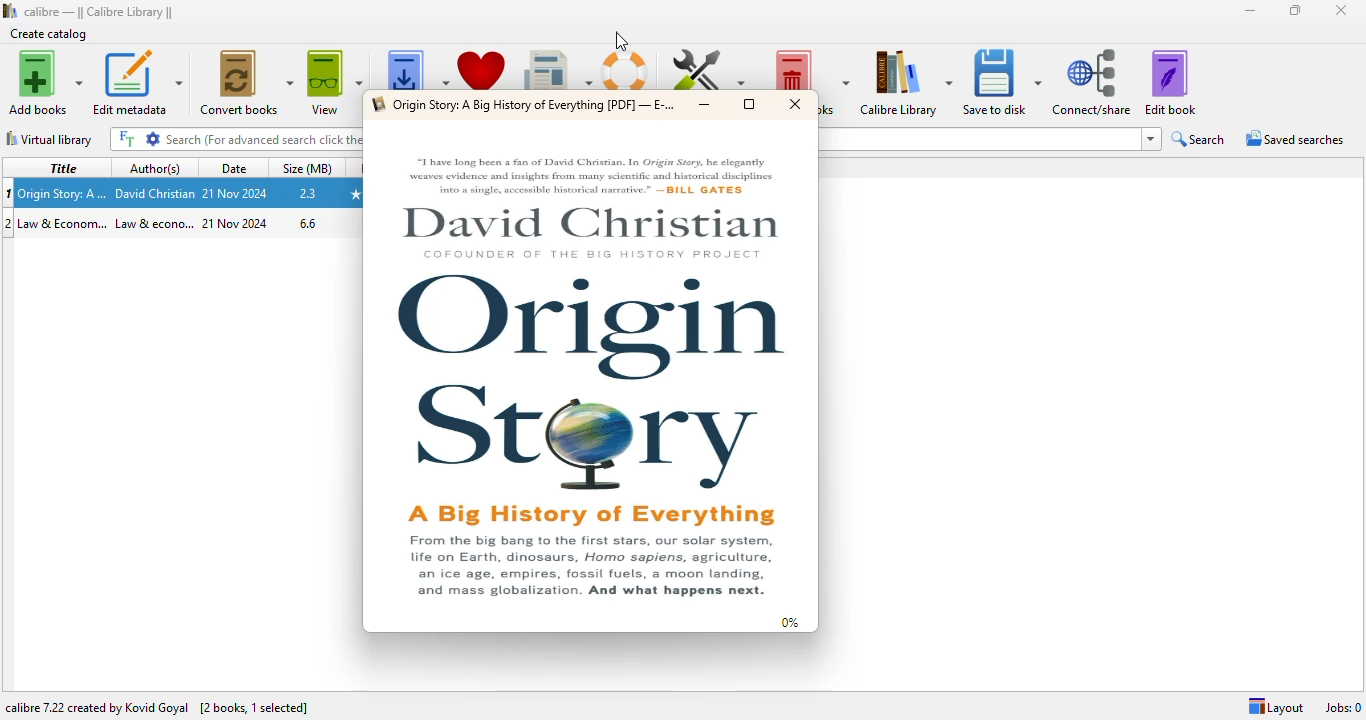 This screenshot has height=720, width=1366. I want to click on create catalog, so click(49, 34).